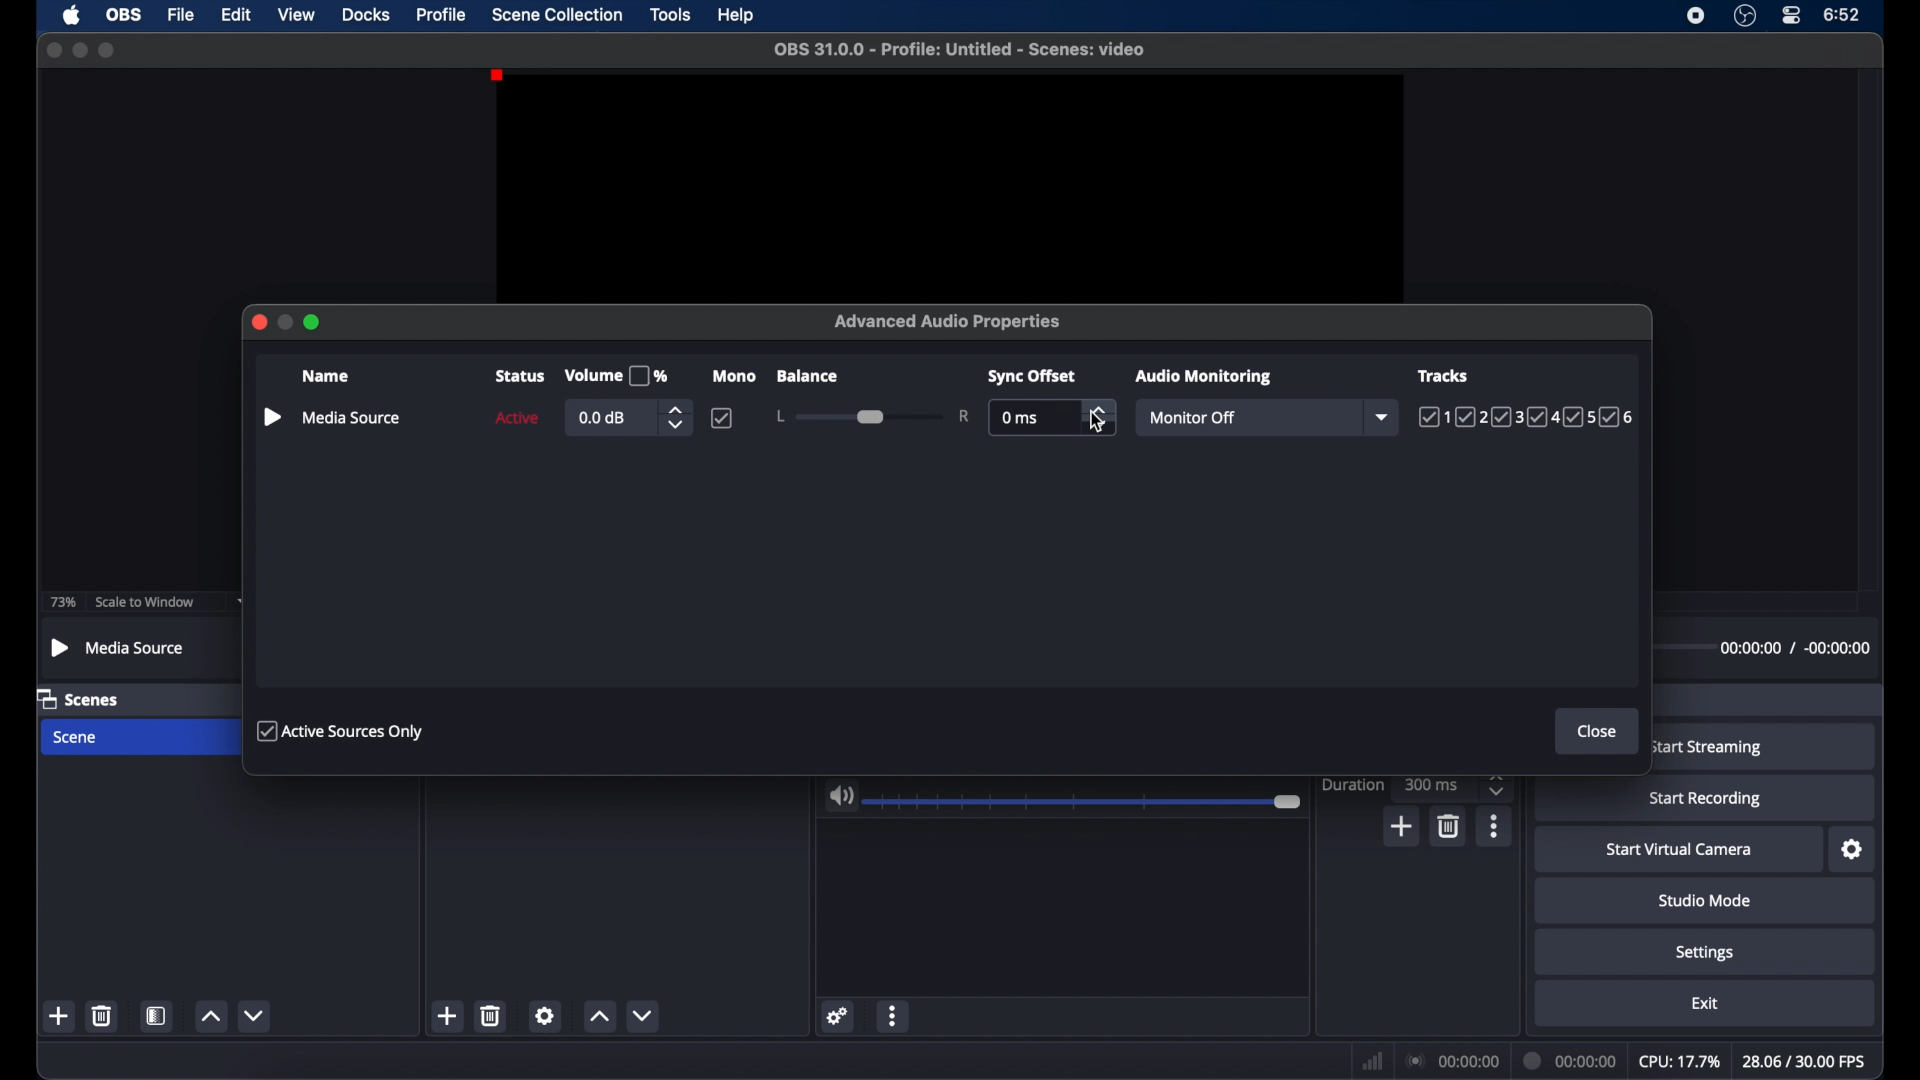 The image size is (1920, 1080). What do you see at coordinates (520, 374) in the screenshot?
I see `status` at bounding box center [520, 374].